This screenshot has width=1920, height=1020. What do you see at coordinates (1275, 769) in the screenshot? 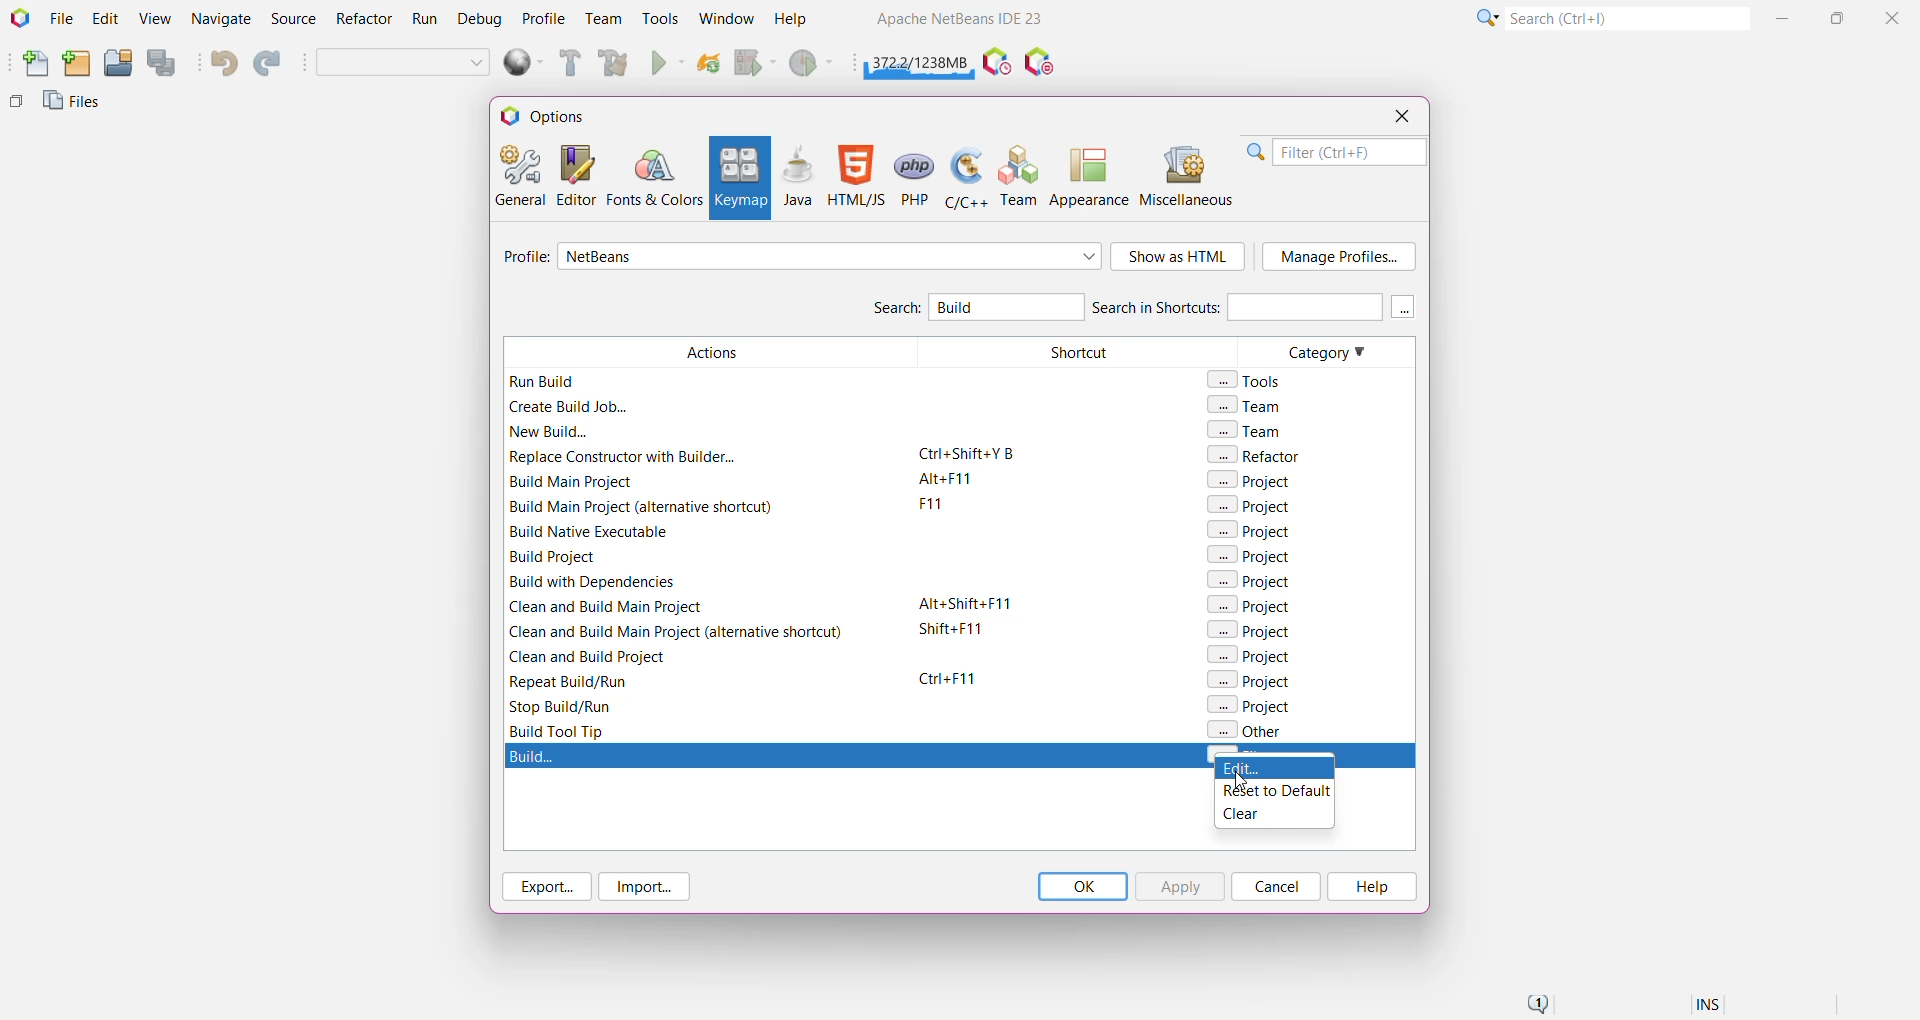
I see `Edit` at bounding box center [1275, 769].